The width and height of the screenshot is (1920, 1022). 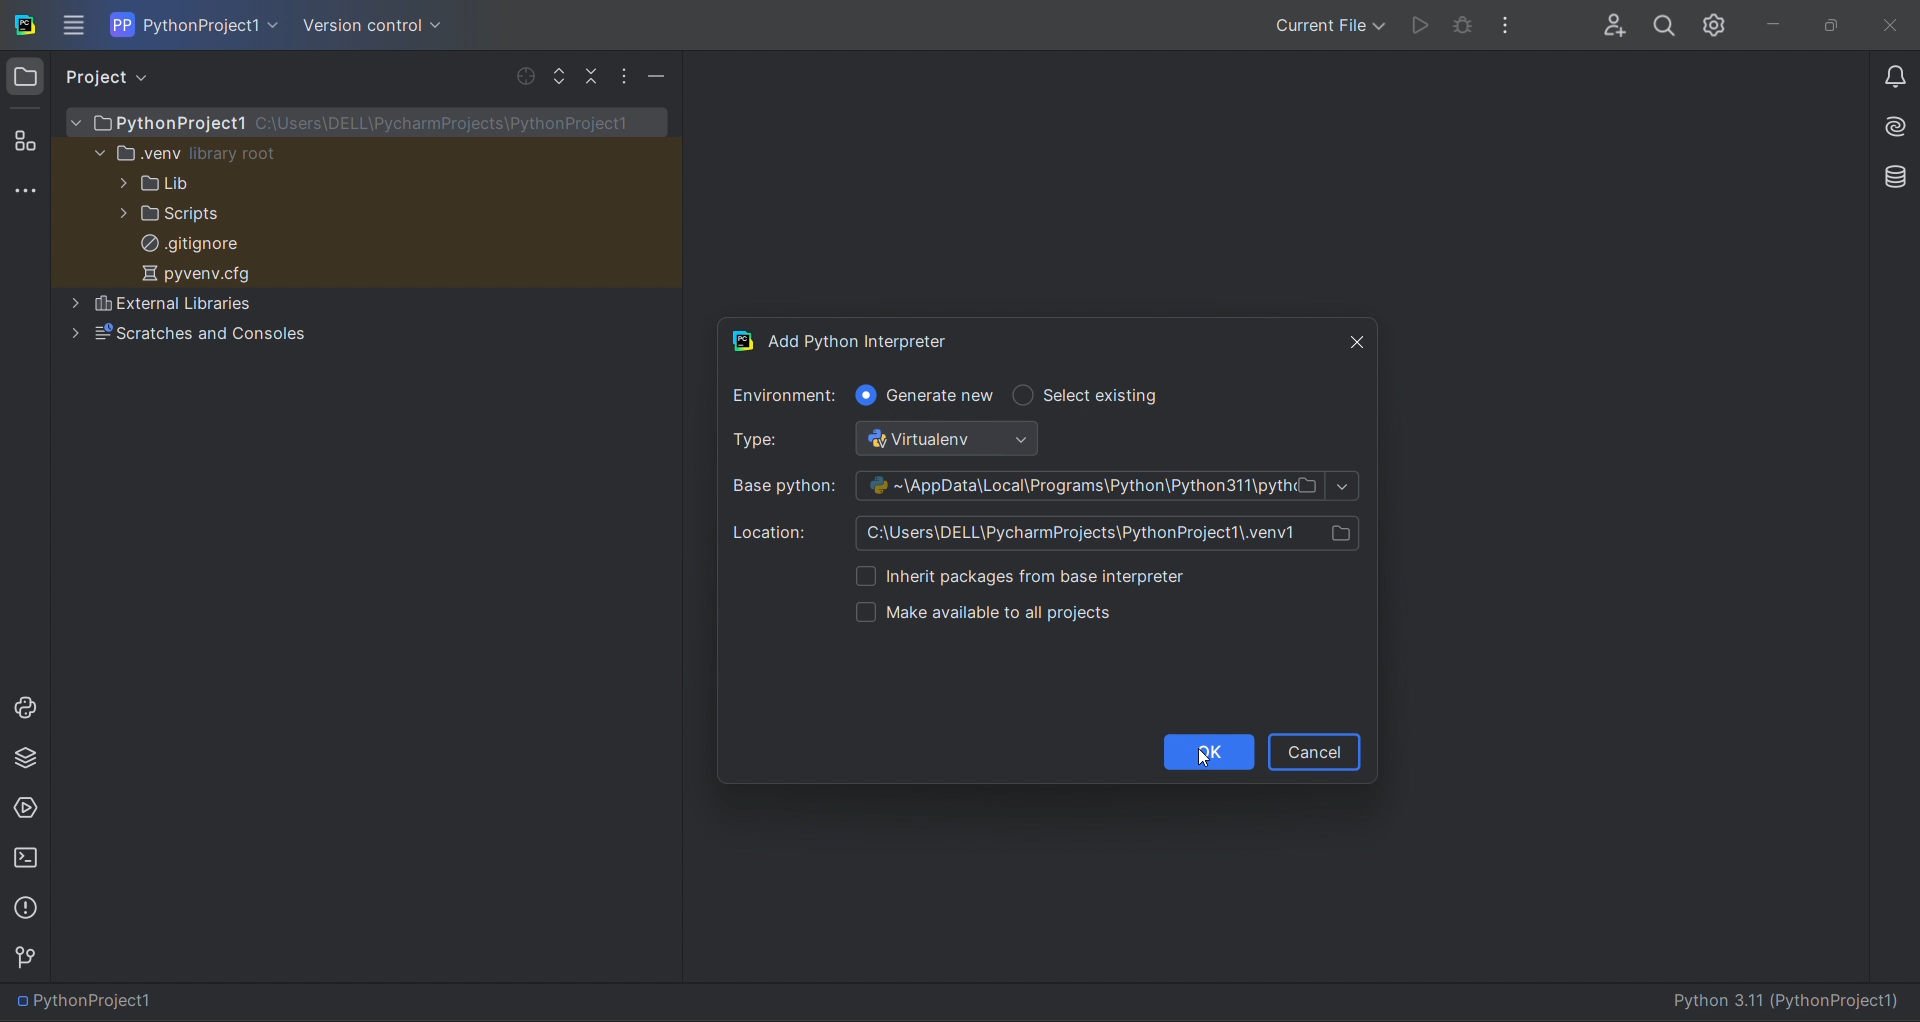 What do you see at coordinates (1663, 22) in the screenshot?
I see `search` at bounding box center [1663, 22].